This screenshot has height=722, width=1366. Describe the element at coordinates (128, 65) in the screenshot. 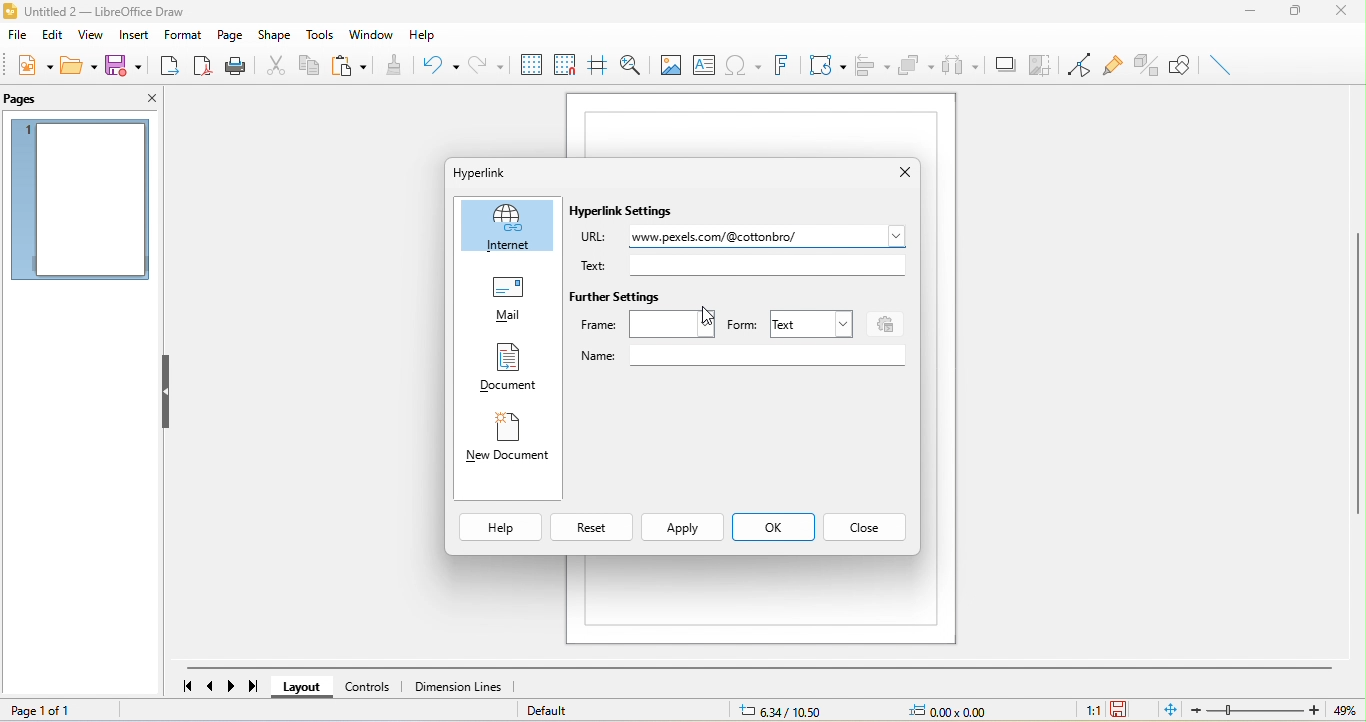

I see `save` at that location.